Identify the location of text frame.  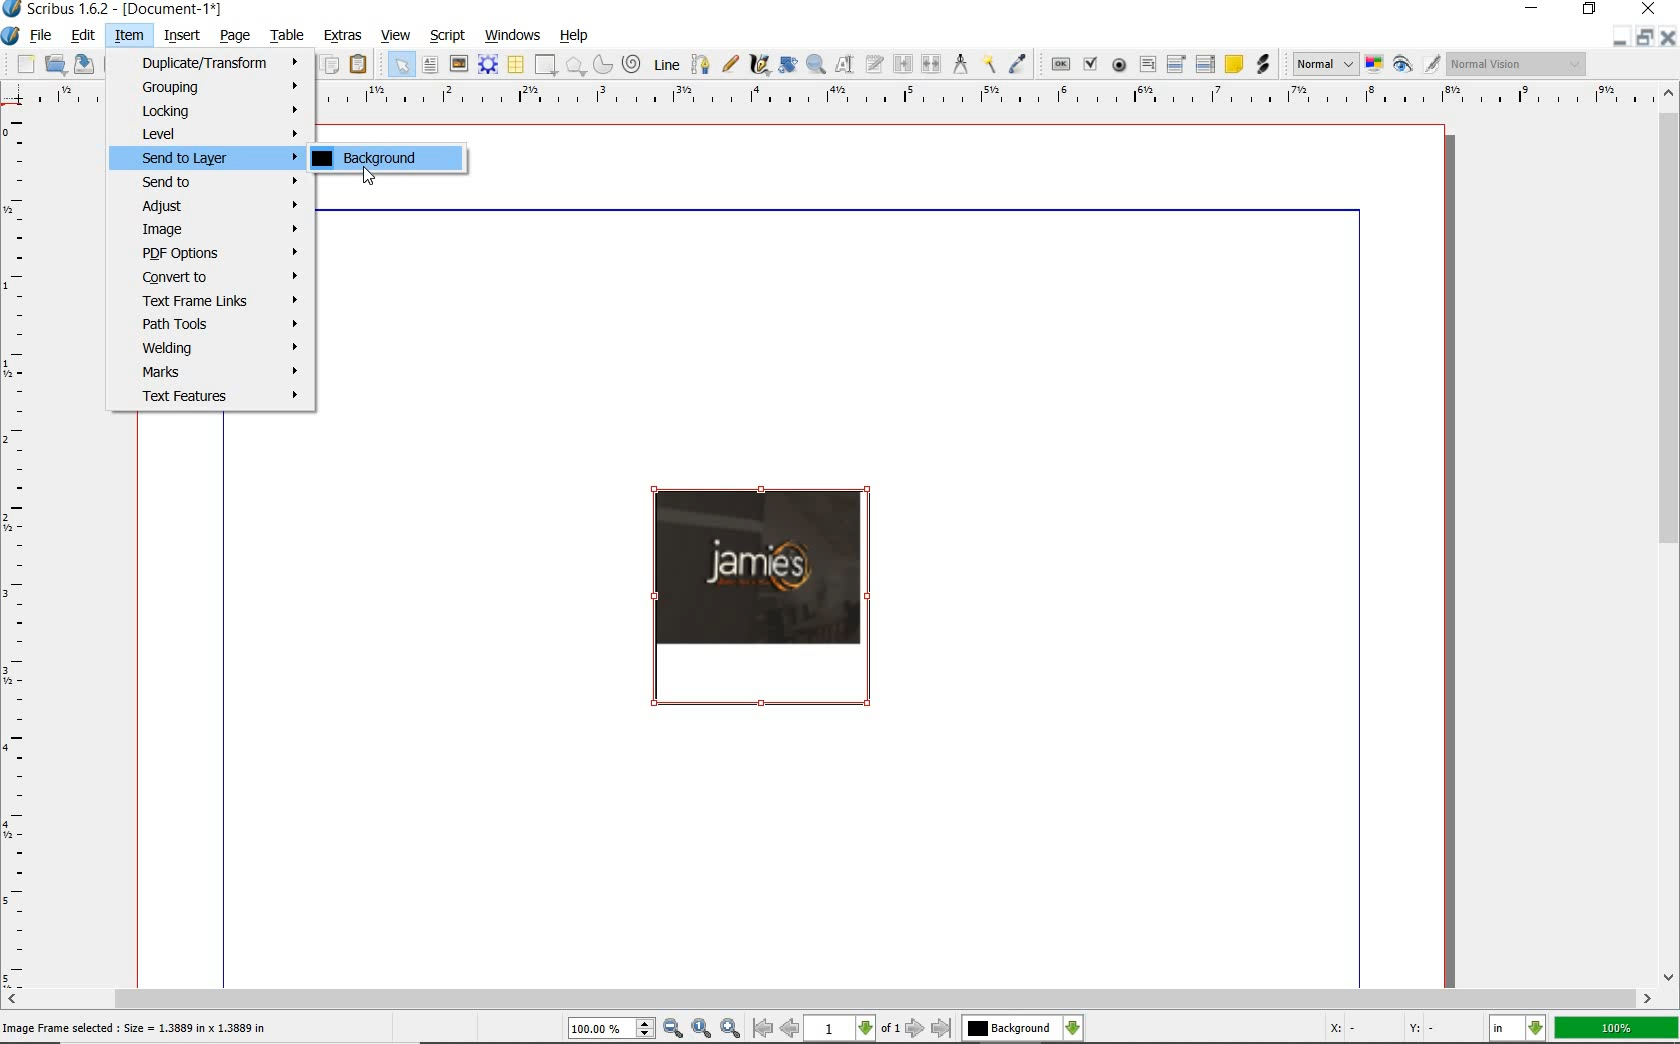
(428, 66).